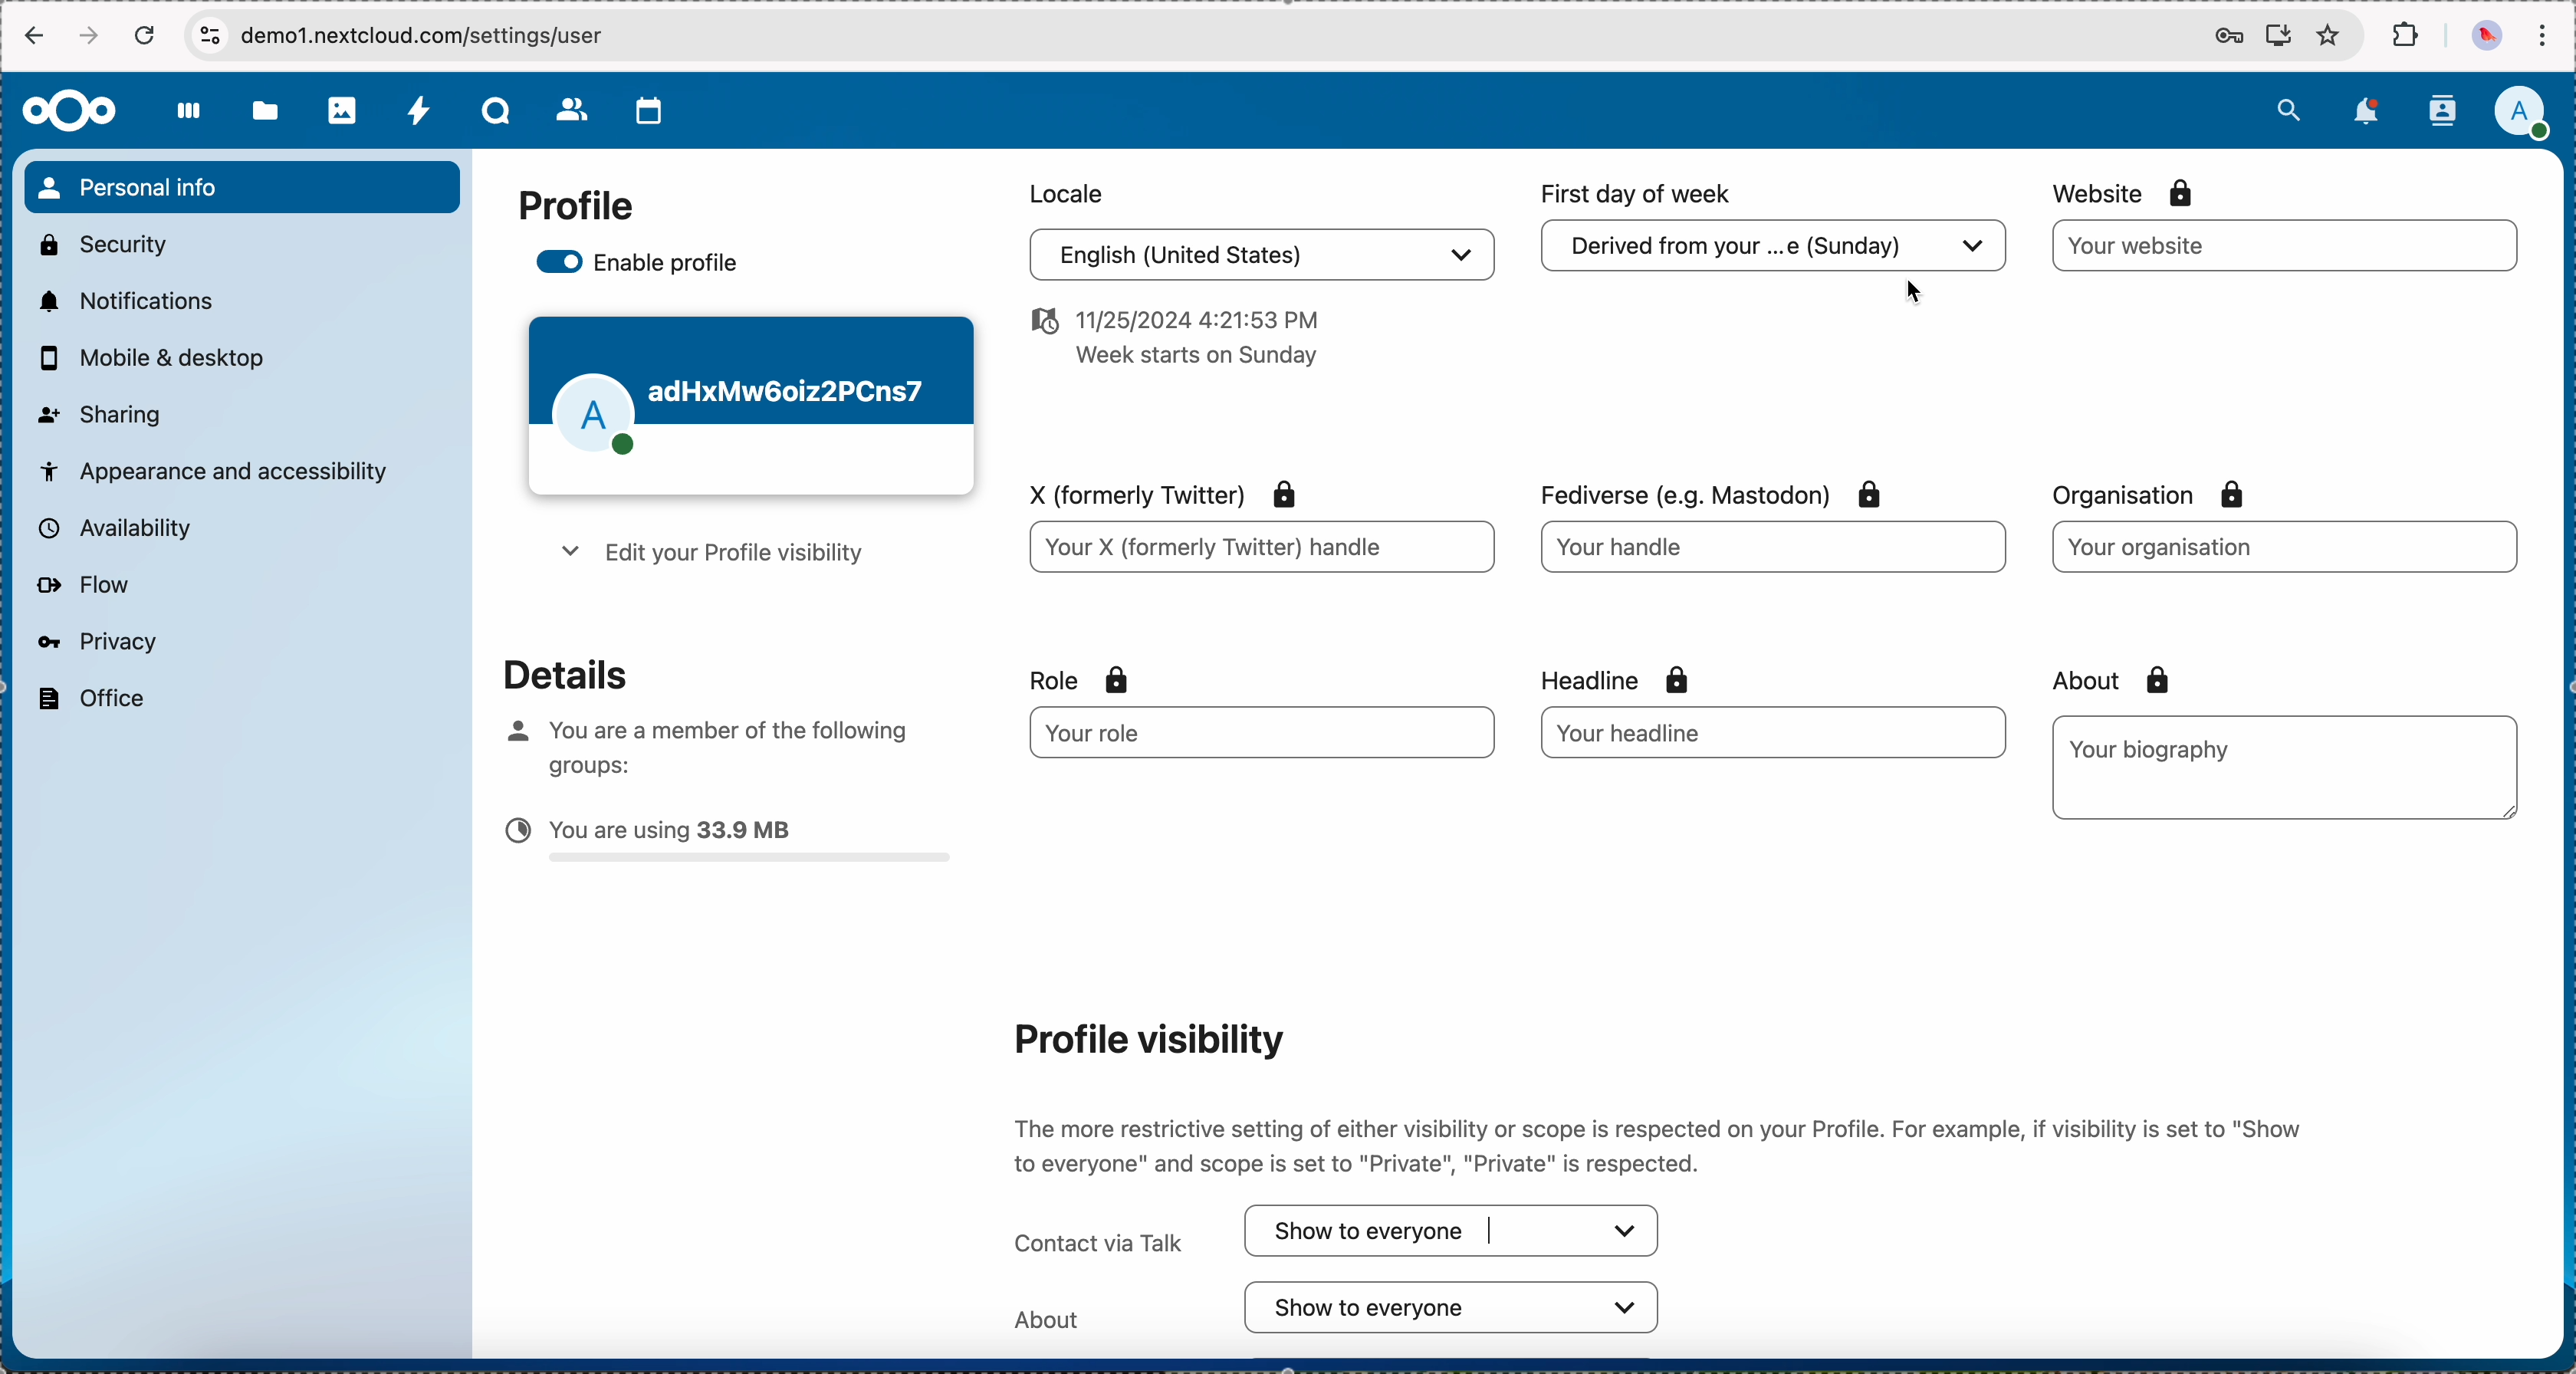 The image size is (2576, 1374). Describe the element at coordinates (88, 699) in the screenshot. I see `office` at that location.